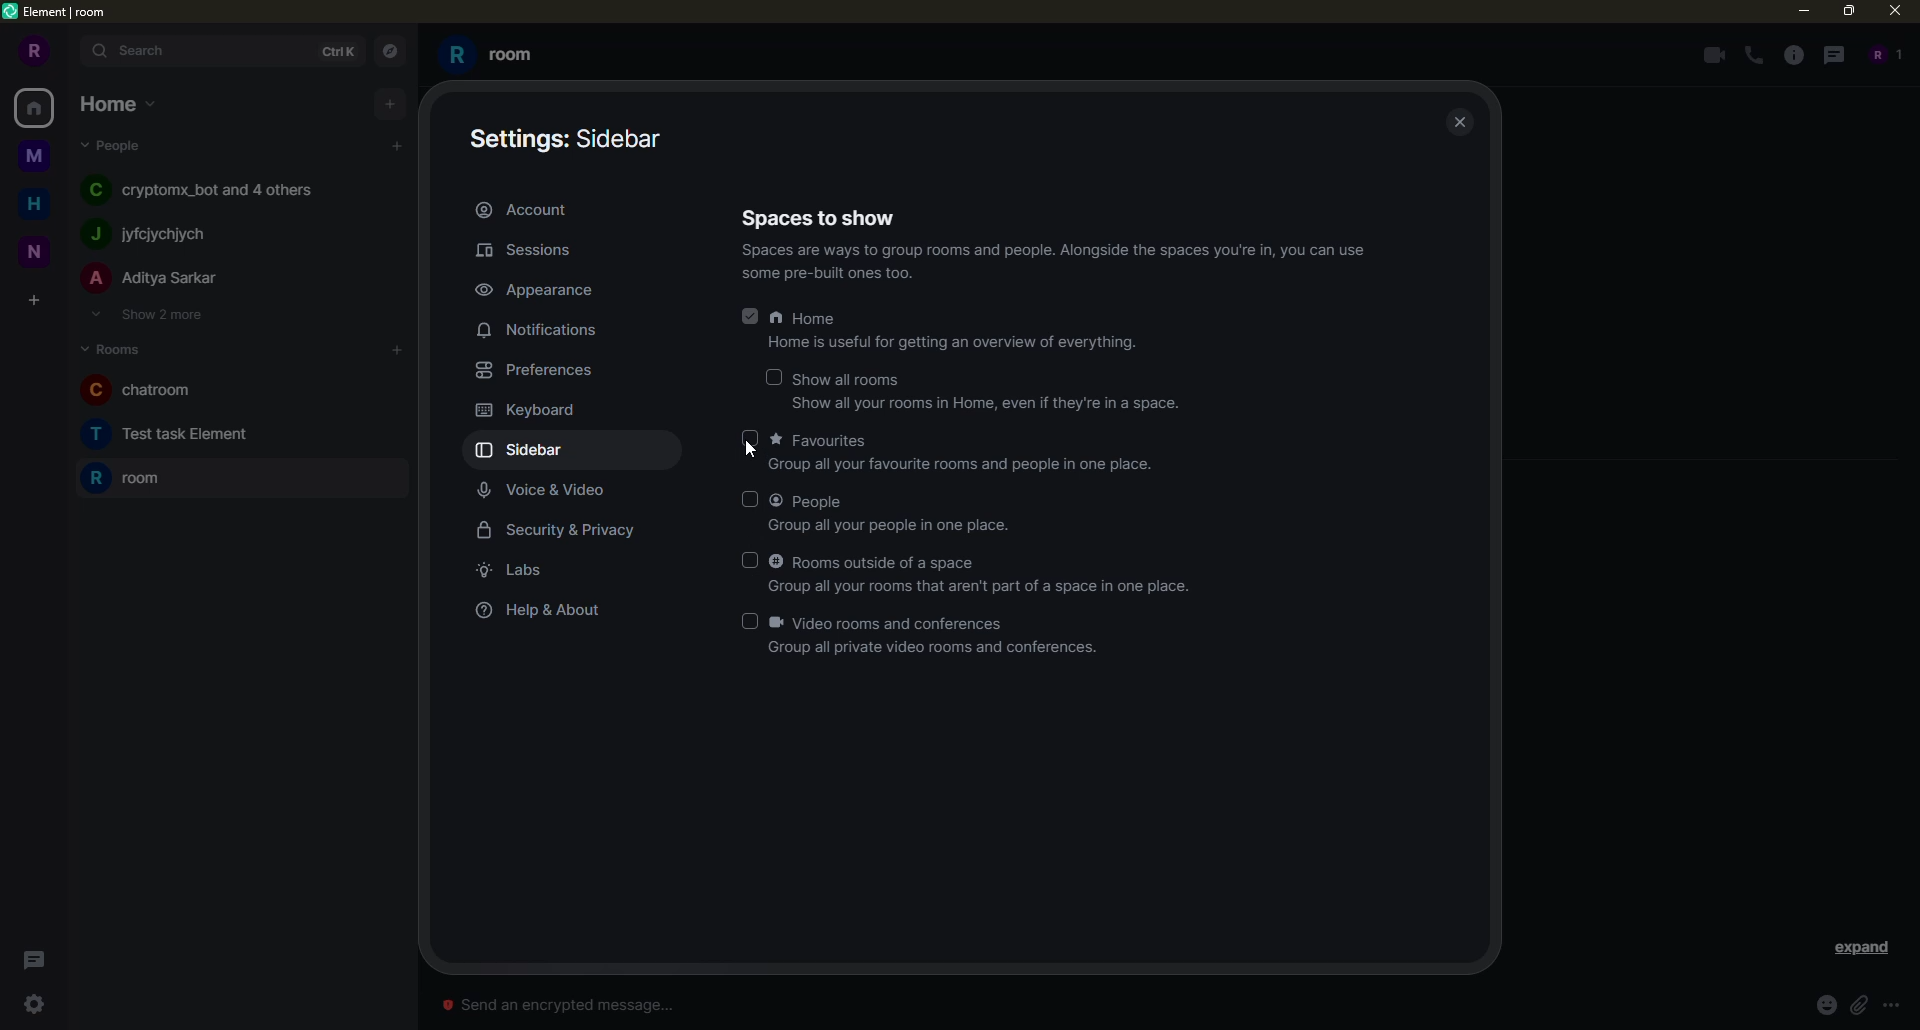 This screenshot has height=1030, width=1920. What do you see at coordinates (142, 51) in the screenshot?
I see `search` at bounding box center [142, 51].